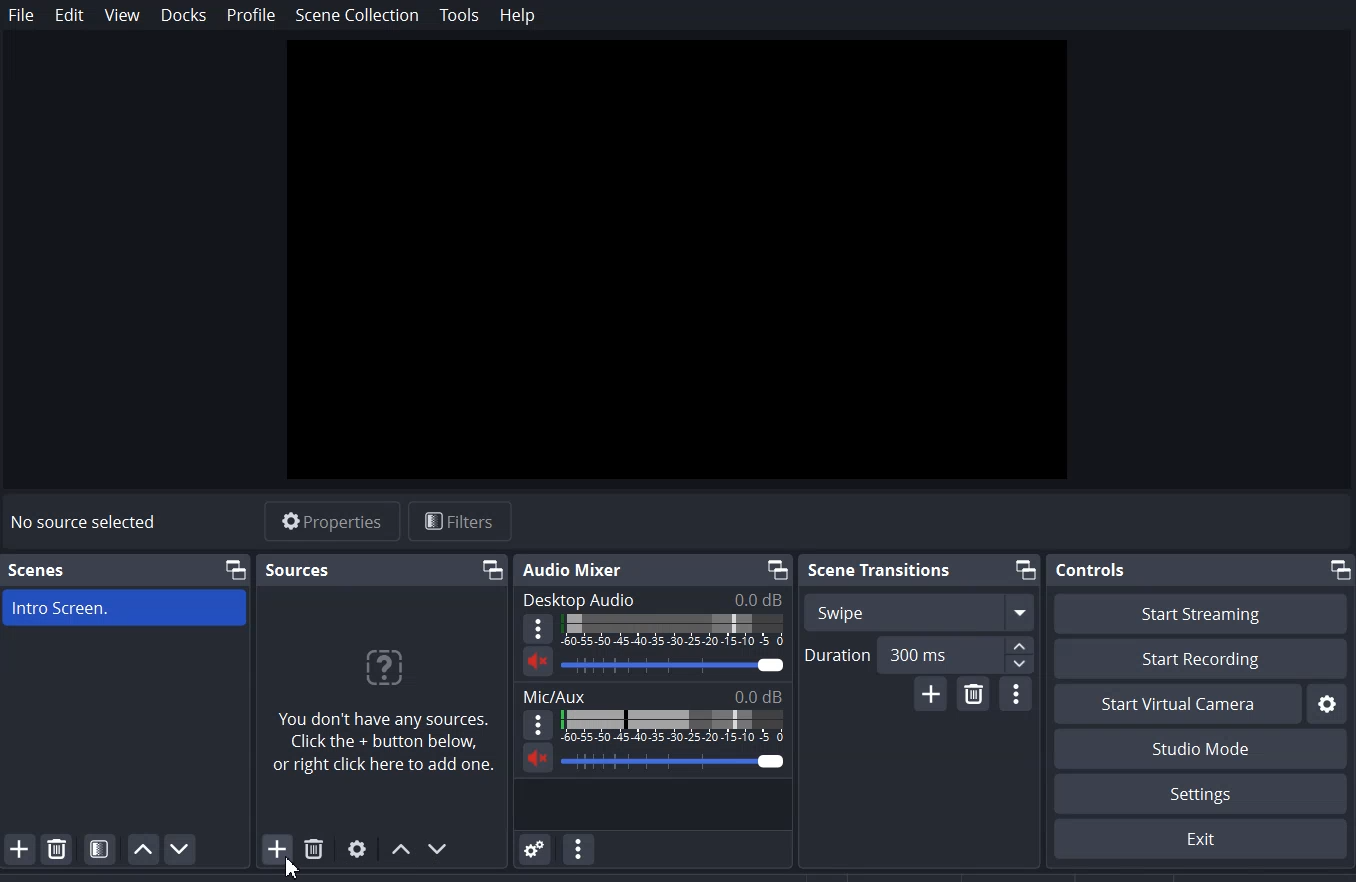 The image size is (1356, 882). I want to click on Docks, so click(184, 14).